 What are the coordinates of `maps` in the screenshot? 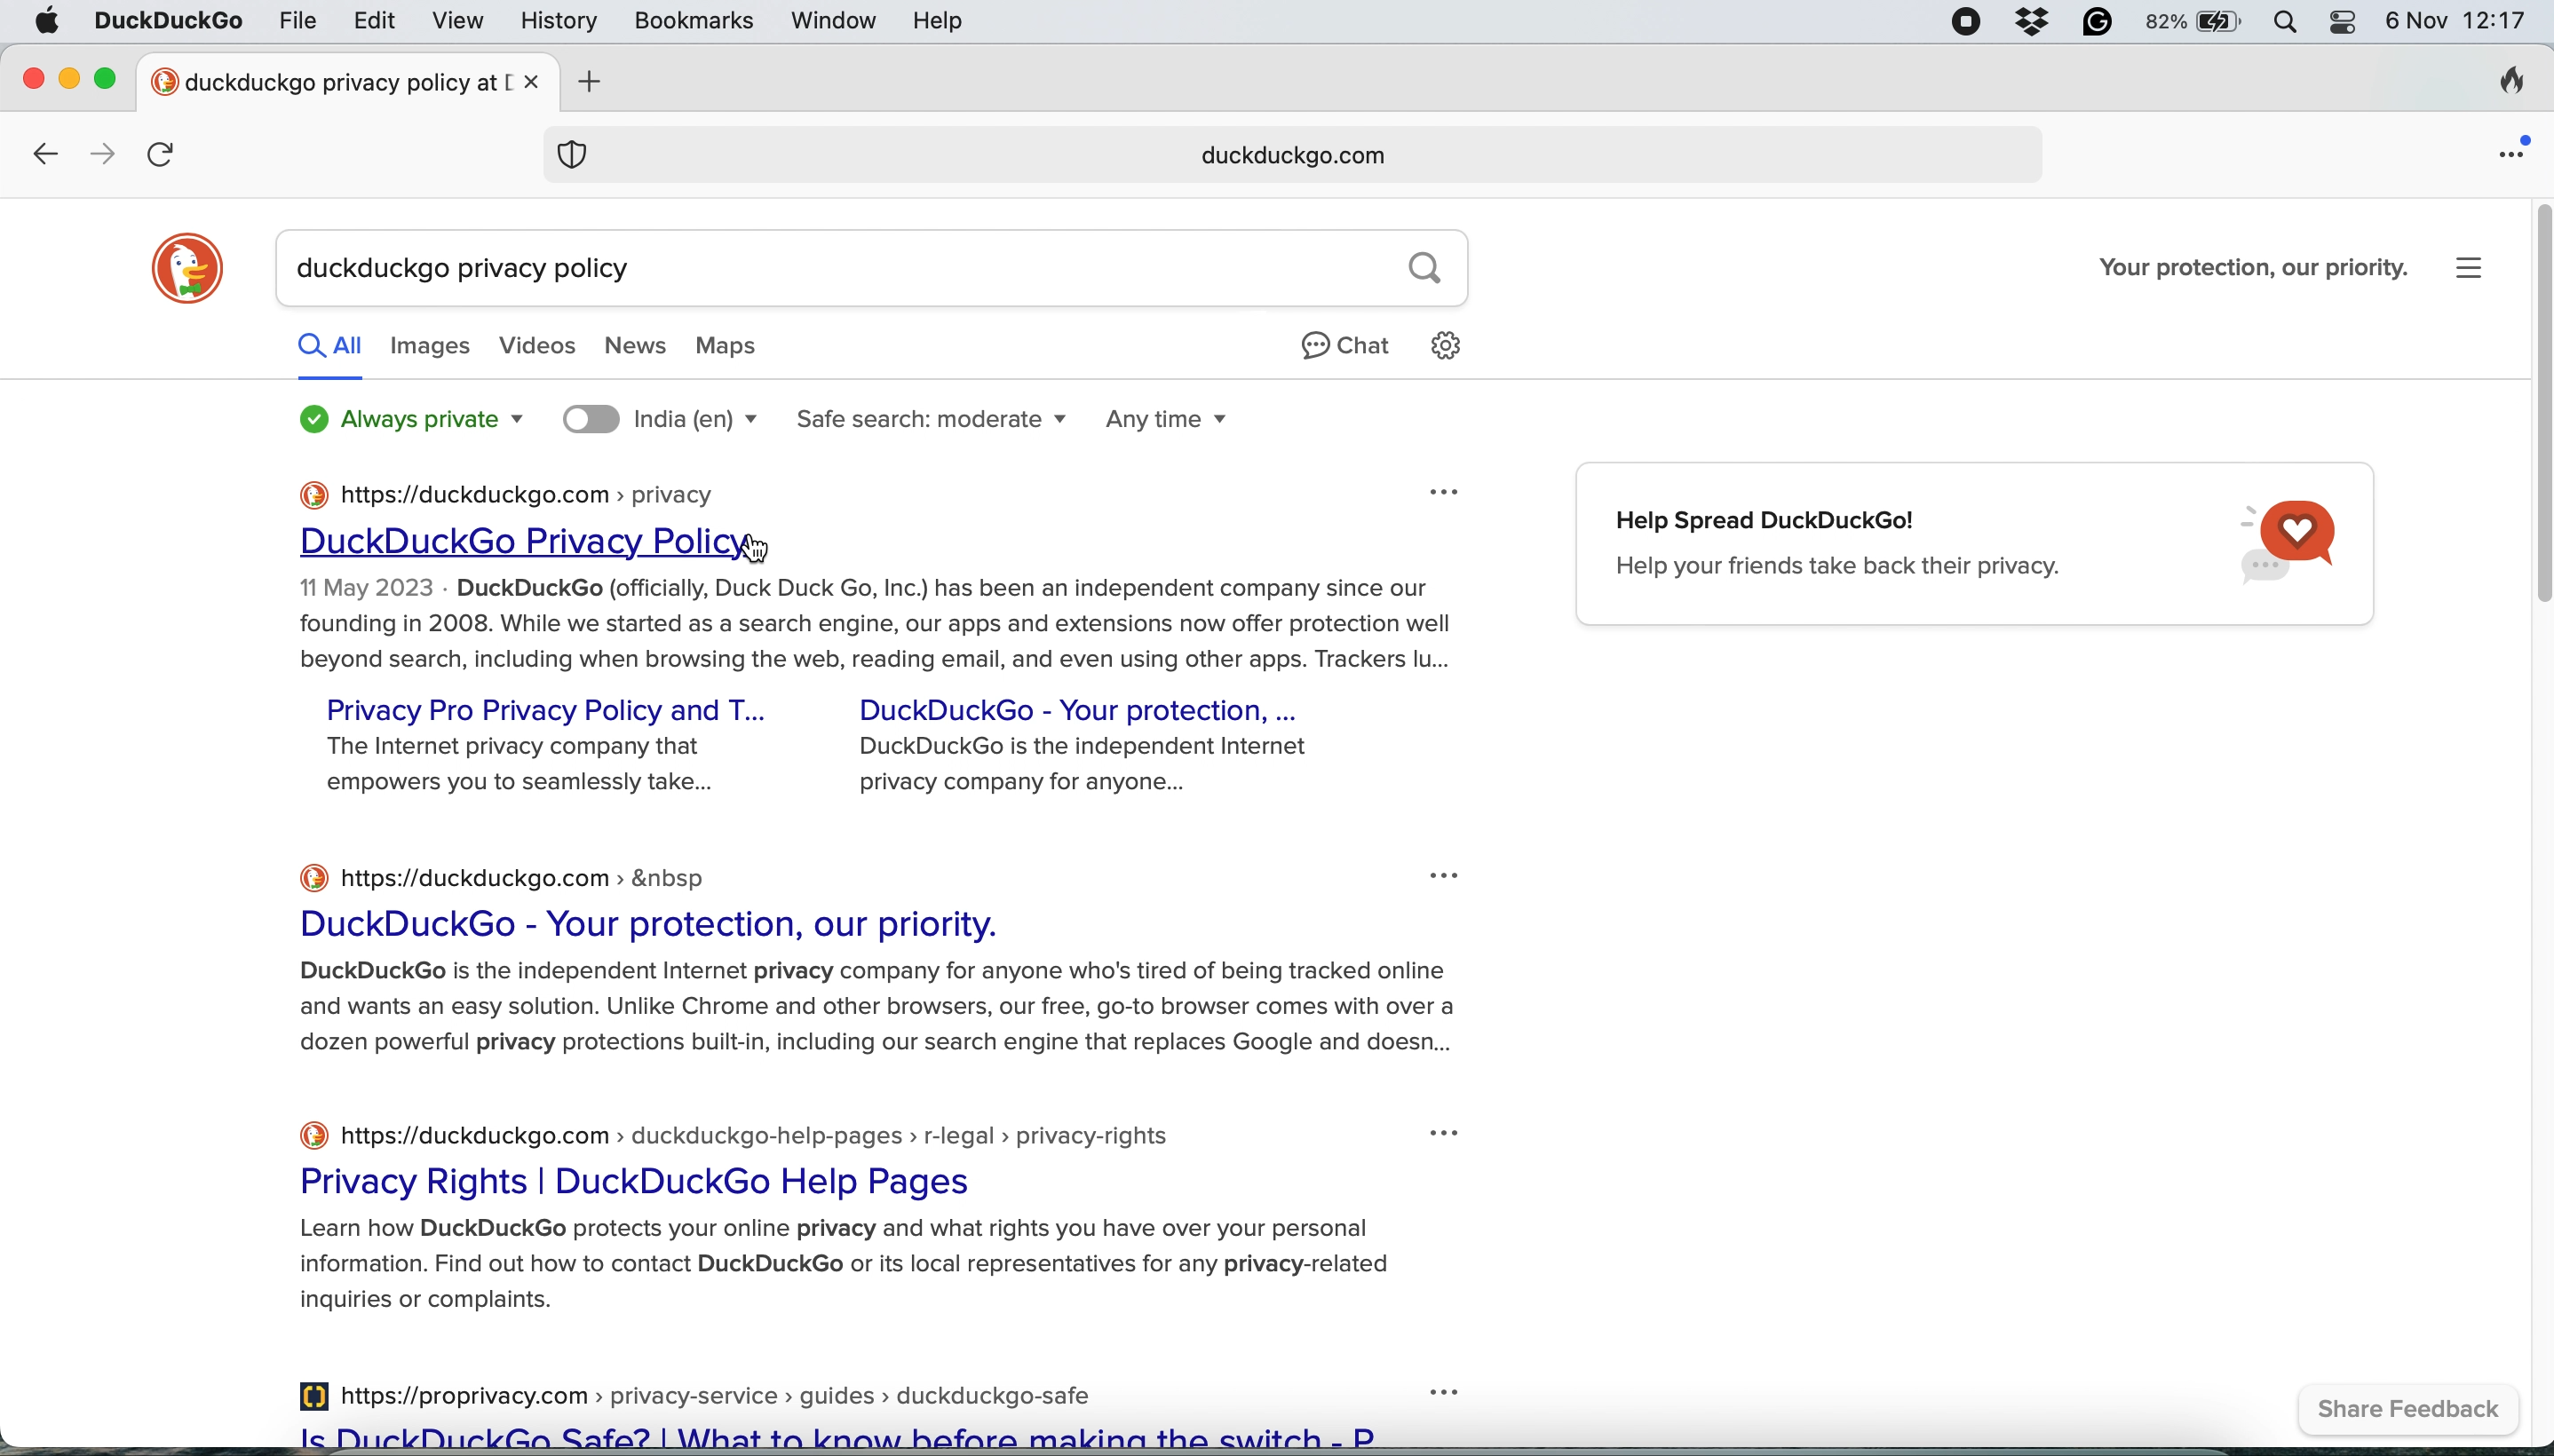 It's located at (738, 348).